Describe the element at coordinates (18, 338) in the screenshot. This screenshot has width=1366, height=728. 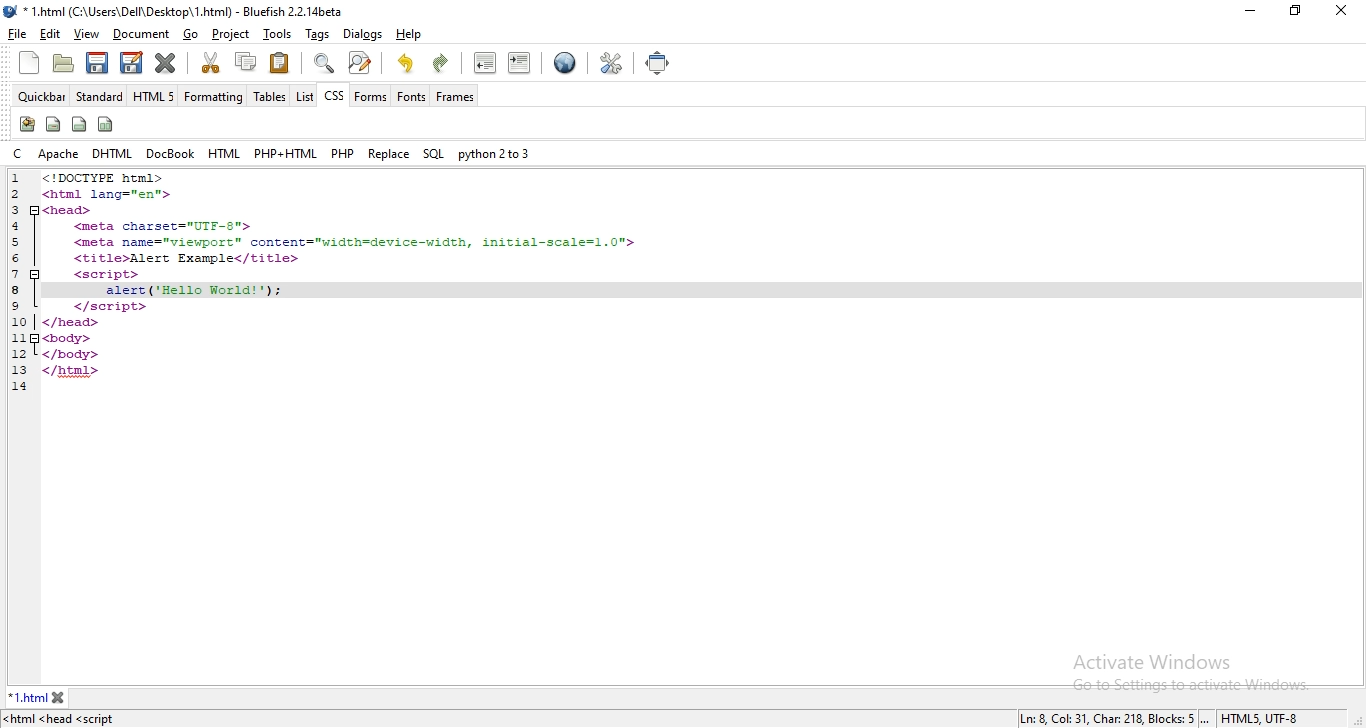
I see `11` at that location.